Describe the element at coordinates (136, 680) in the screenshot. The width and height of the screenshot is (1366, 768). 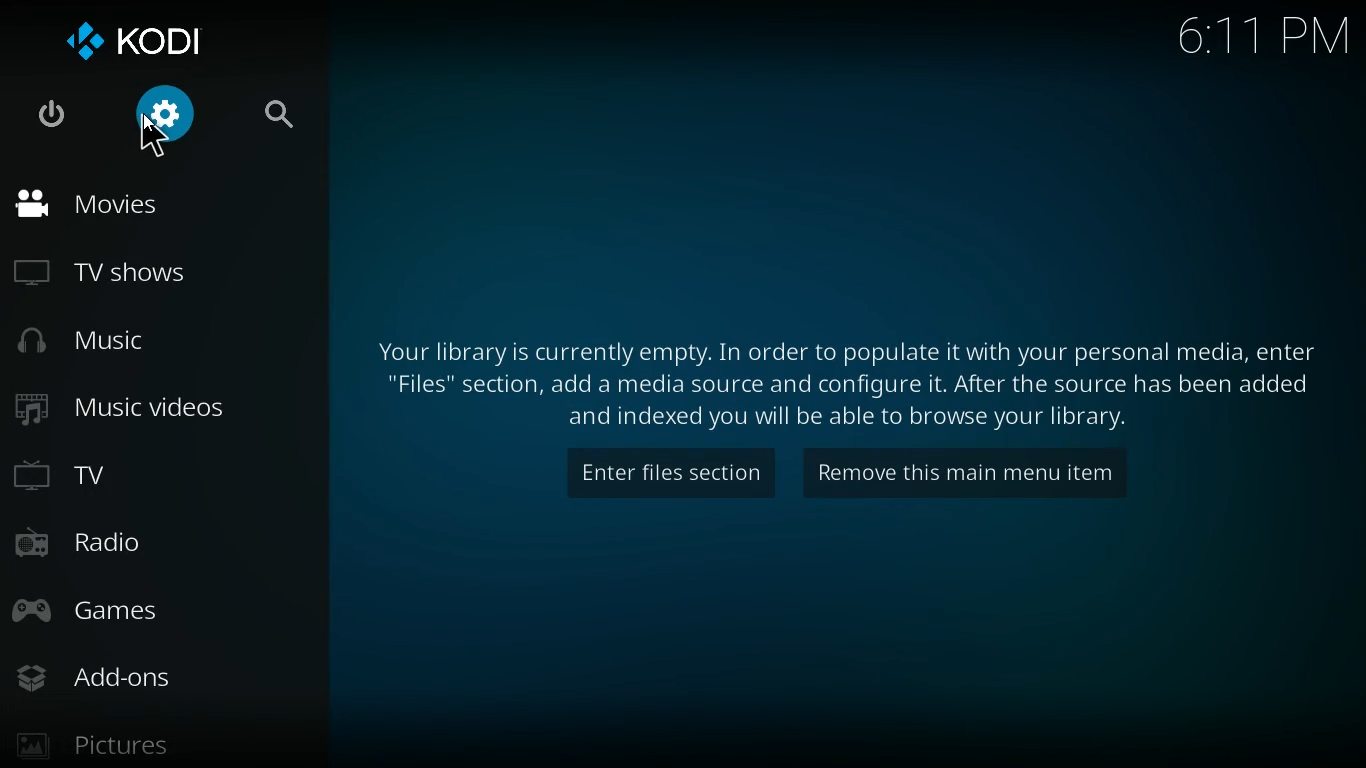
I see `add-ons` at that location.